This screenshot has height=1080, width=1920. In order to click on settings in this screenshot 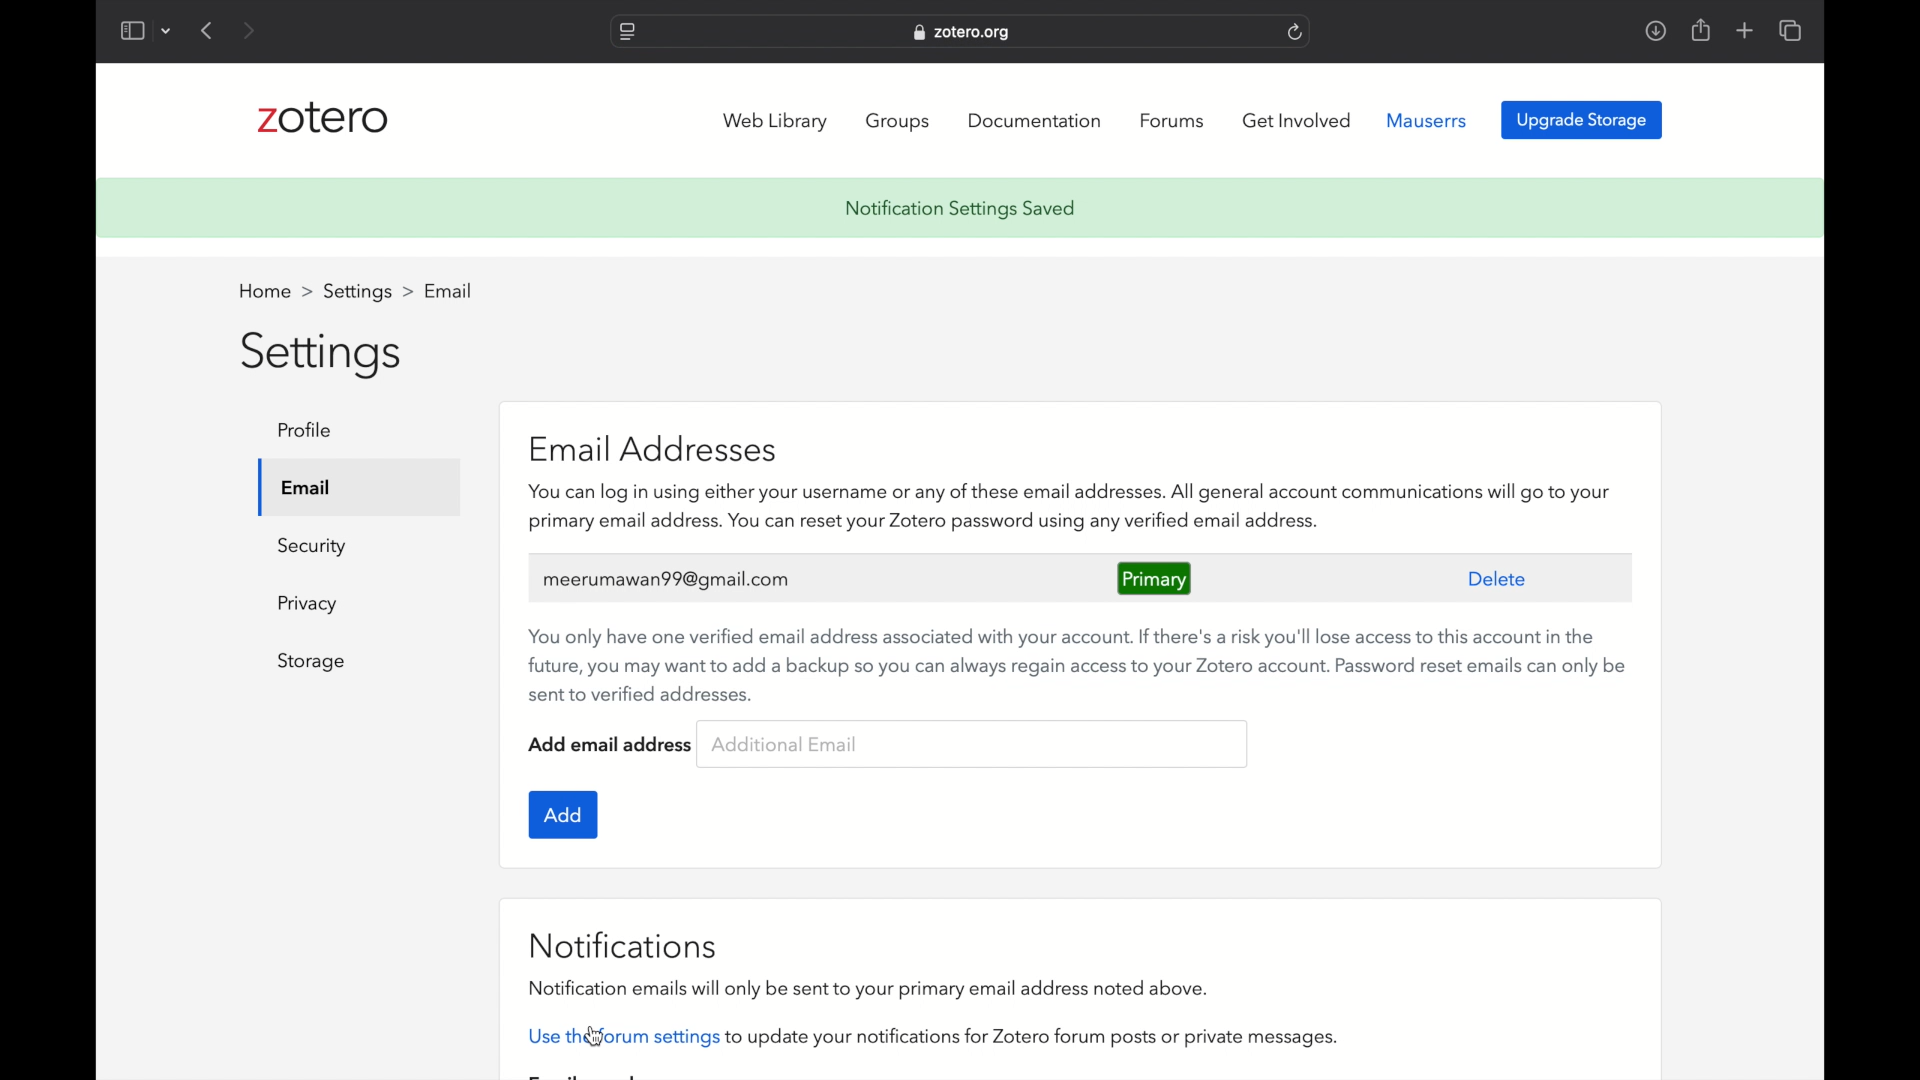, I will do `click(322, 354)`.